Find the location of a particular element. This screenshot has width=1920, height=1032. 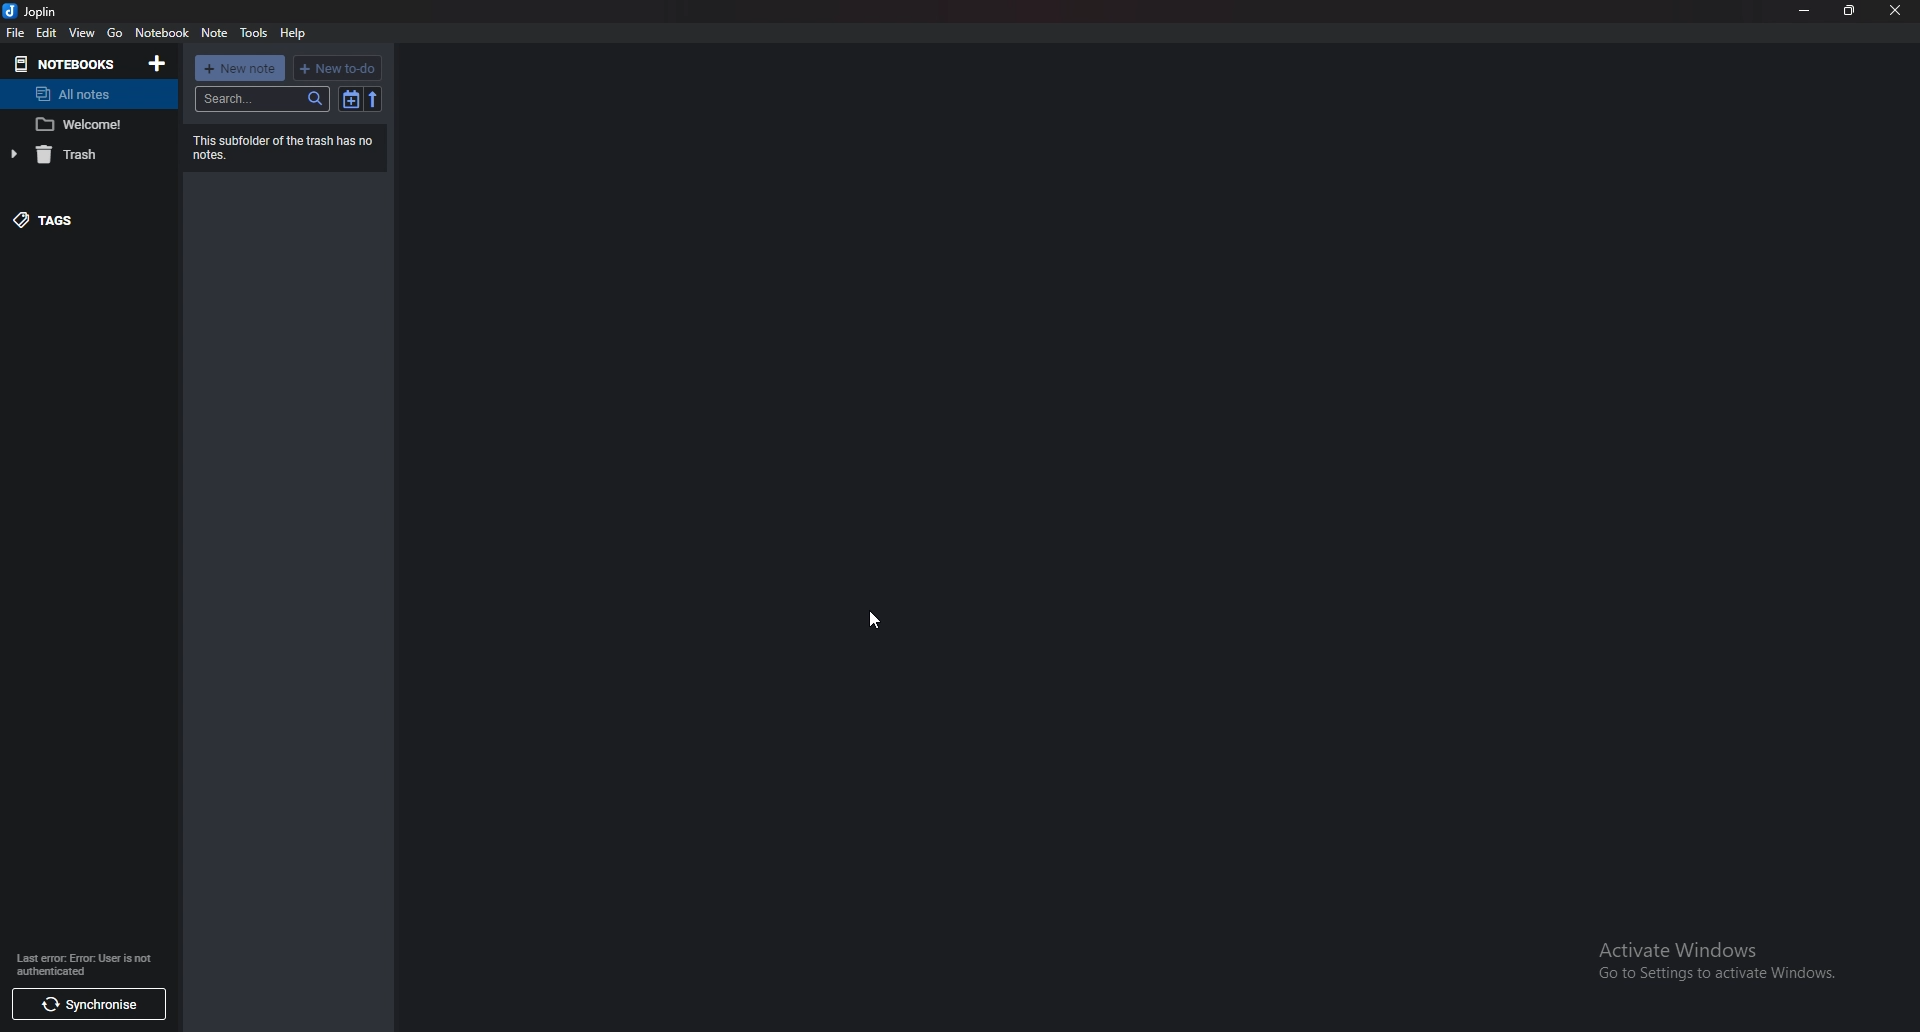

cursor is located at coordinates (873, 619).